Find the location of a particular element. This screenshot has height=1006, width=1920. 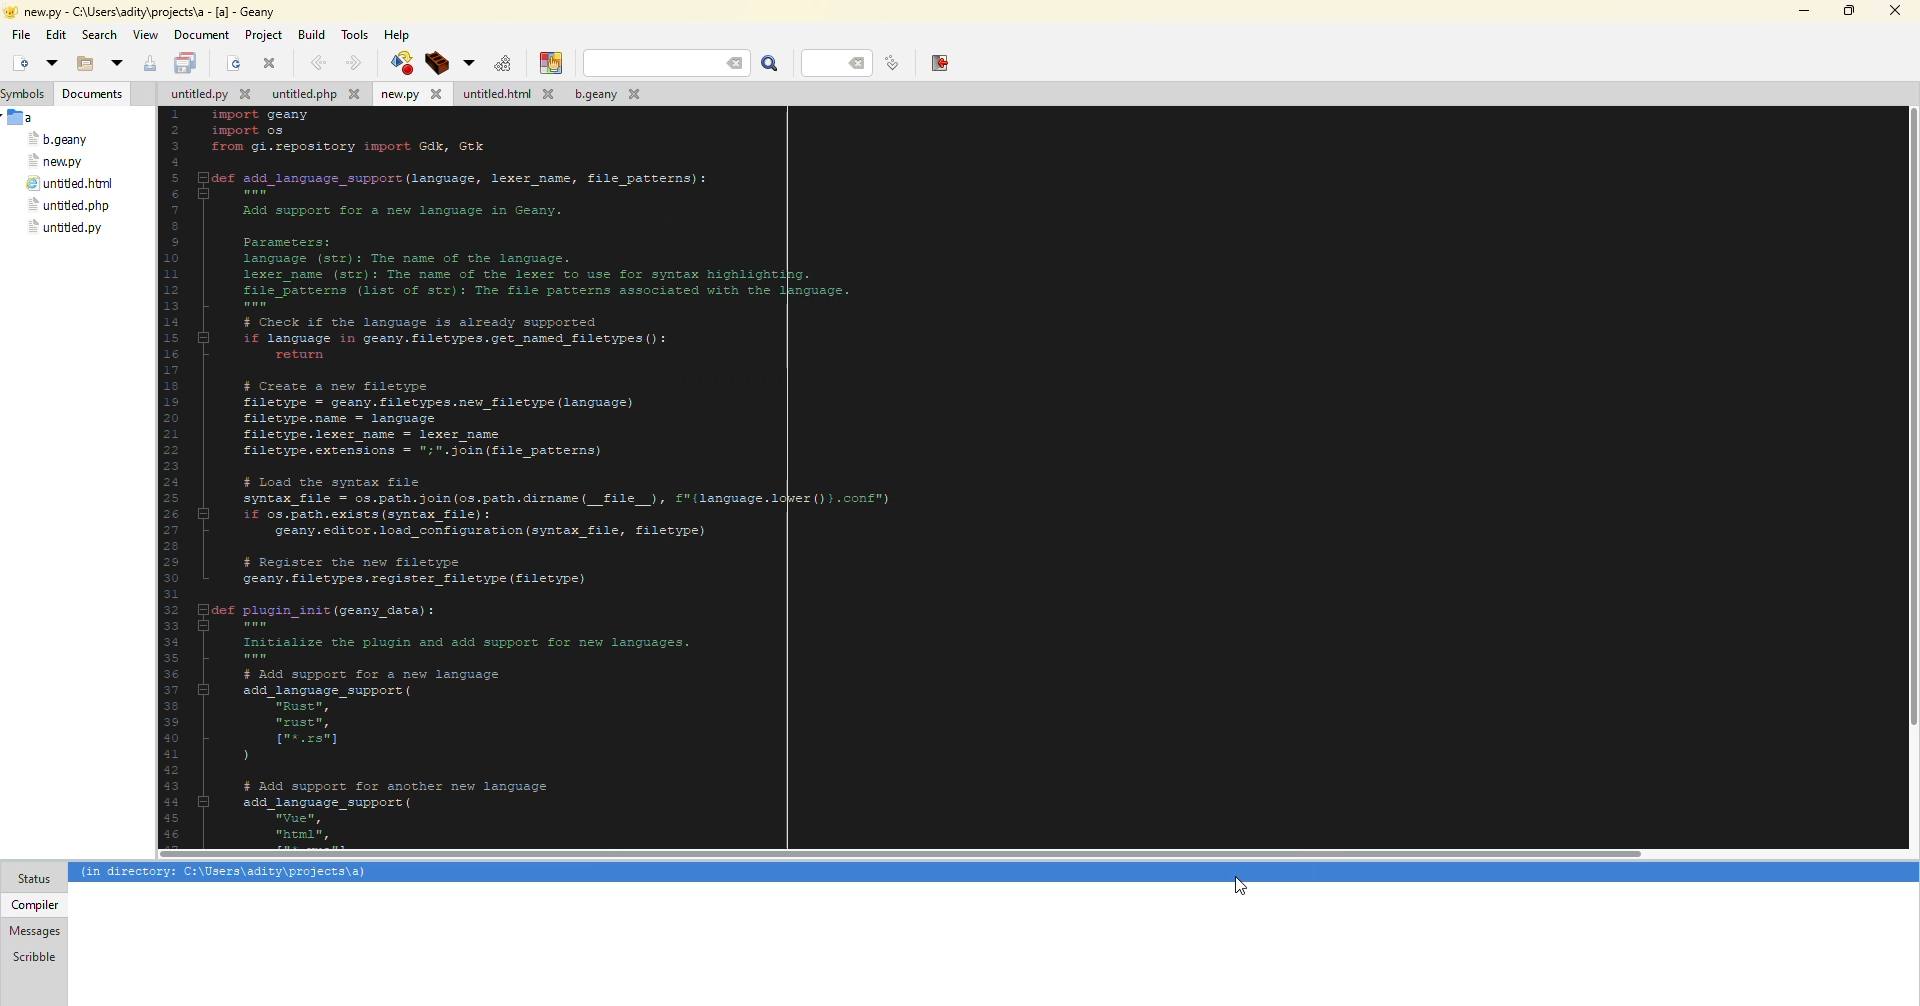

file is located at coordinates (21, 35).